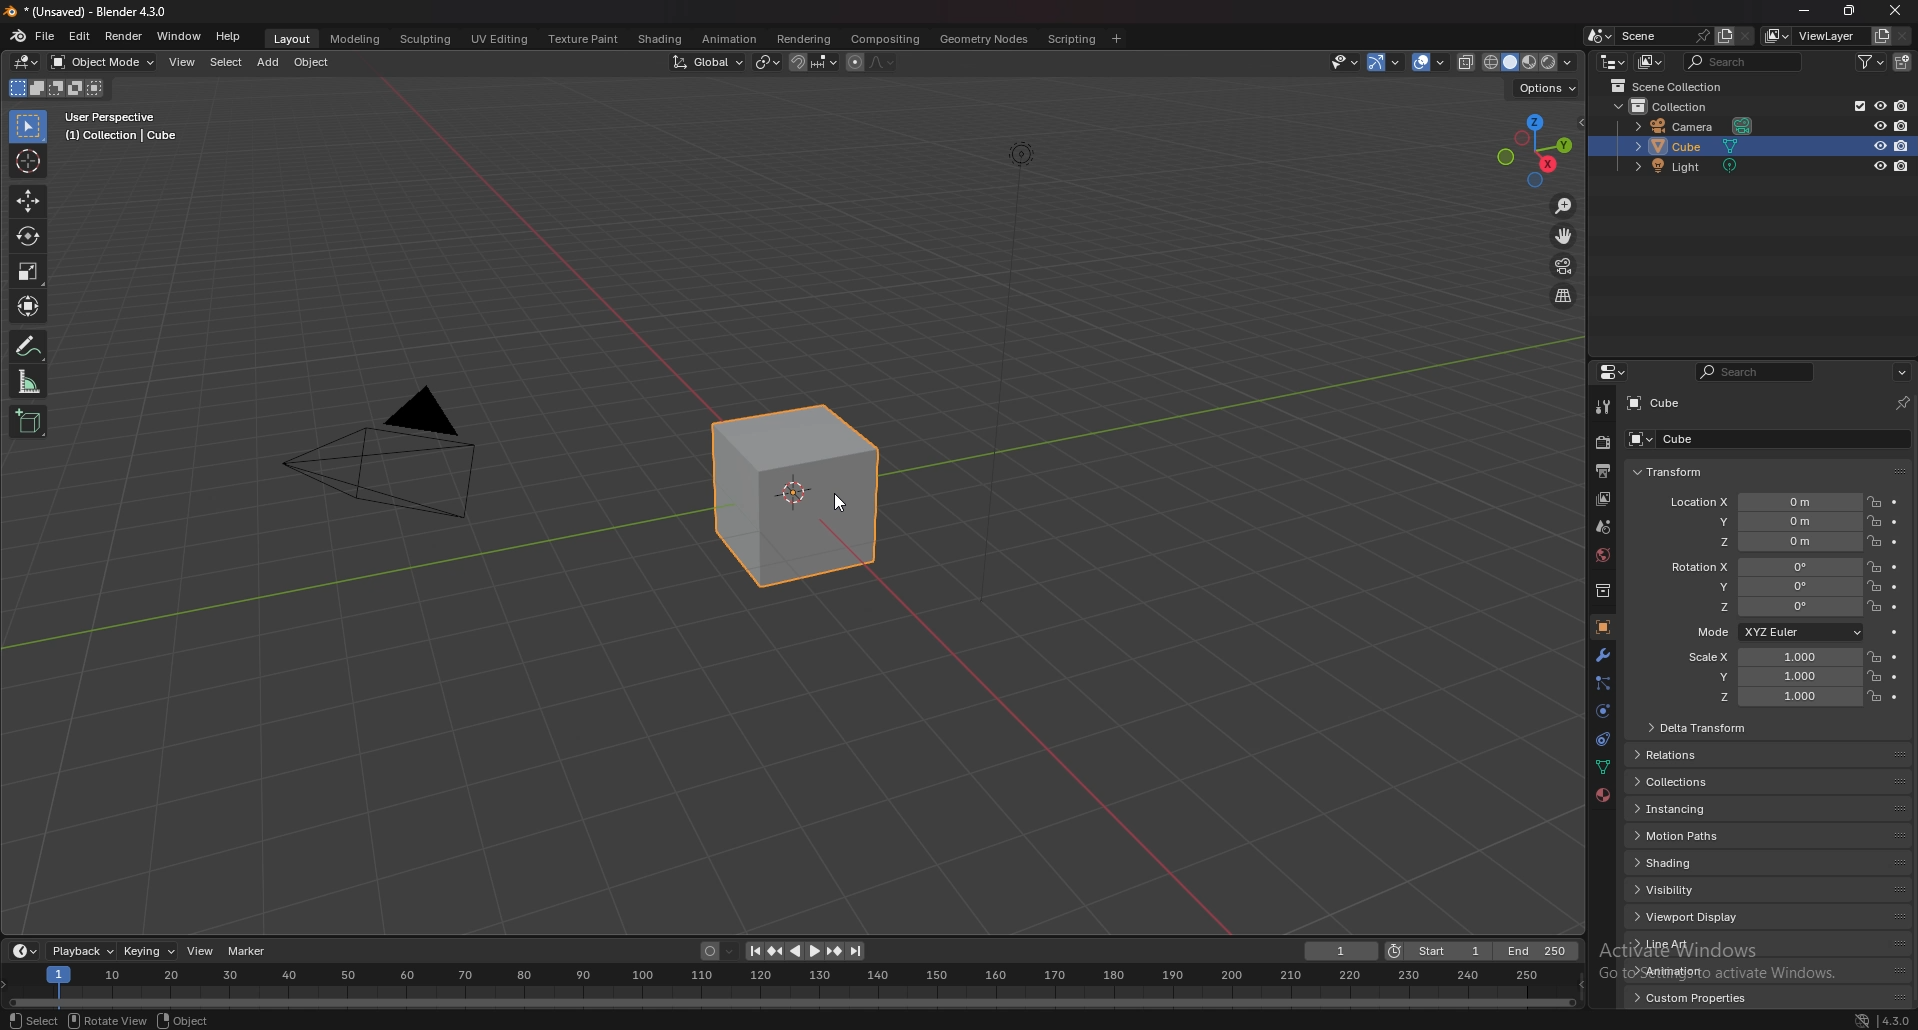 The width and height of the screenshot is (1918, 1030). What do you see at coordinates (1669, 86) in the screenshot?
I see `scene collection` at bounding box center [1669, 86].